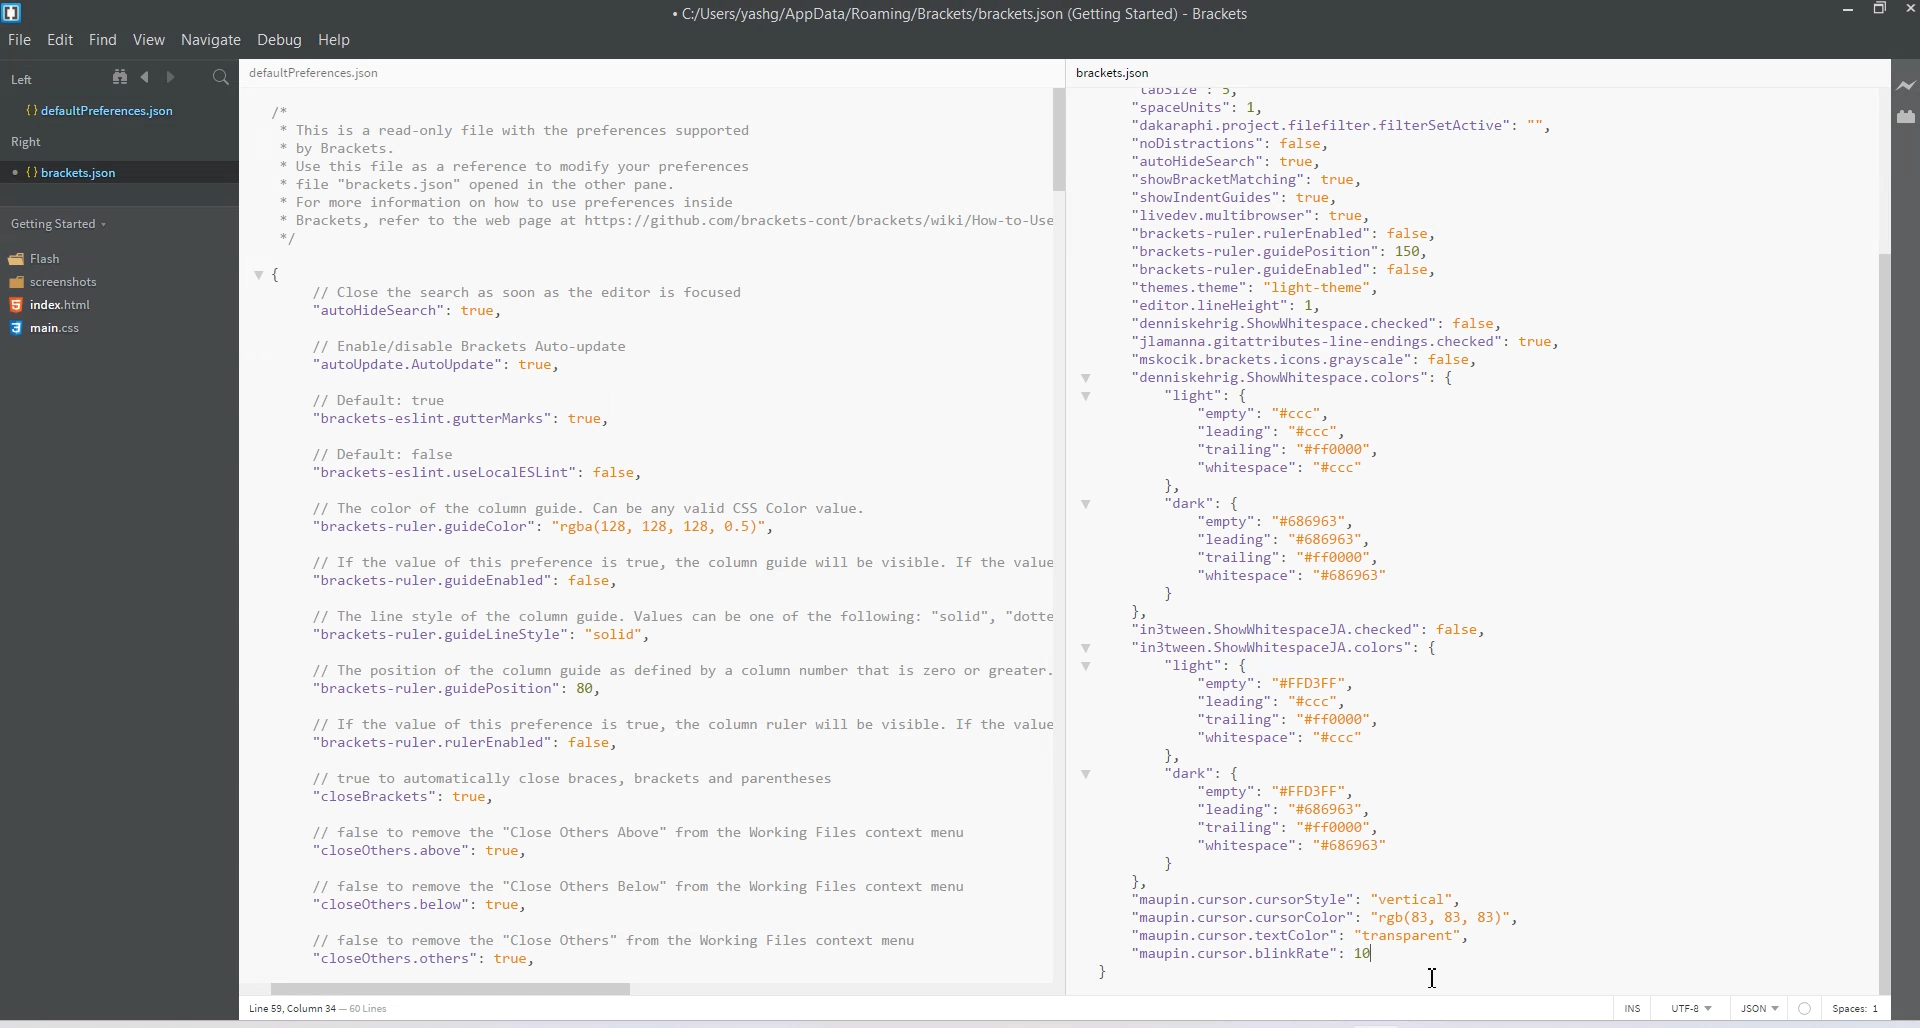 This screenshot has height=1028, width=1920. I want to click on View in file Tree, so click(123, 76).